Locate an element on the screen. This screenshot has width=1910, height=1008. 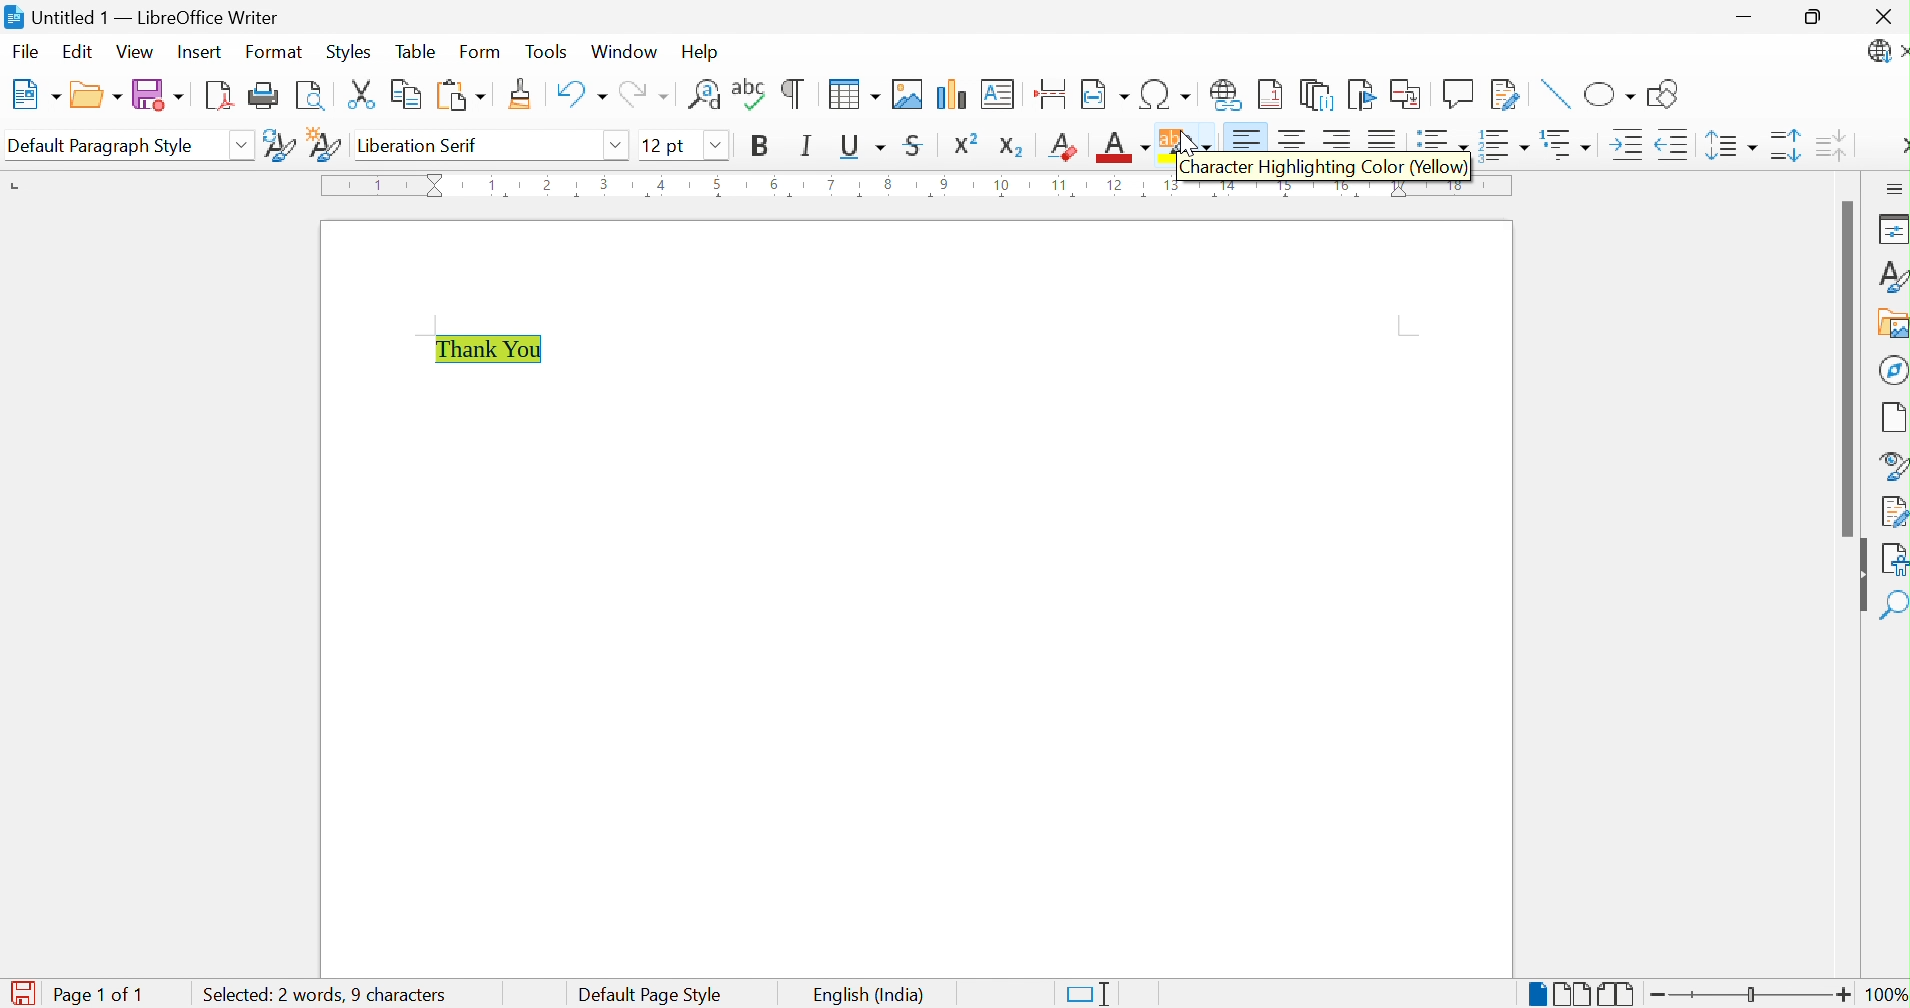
Minimize is located at coordinates (1746, 17).